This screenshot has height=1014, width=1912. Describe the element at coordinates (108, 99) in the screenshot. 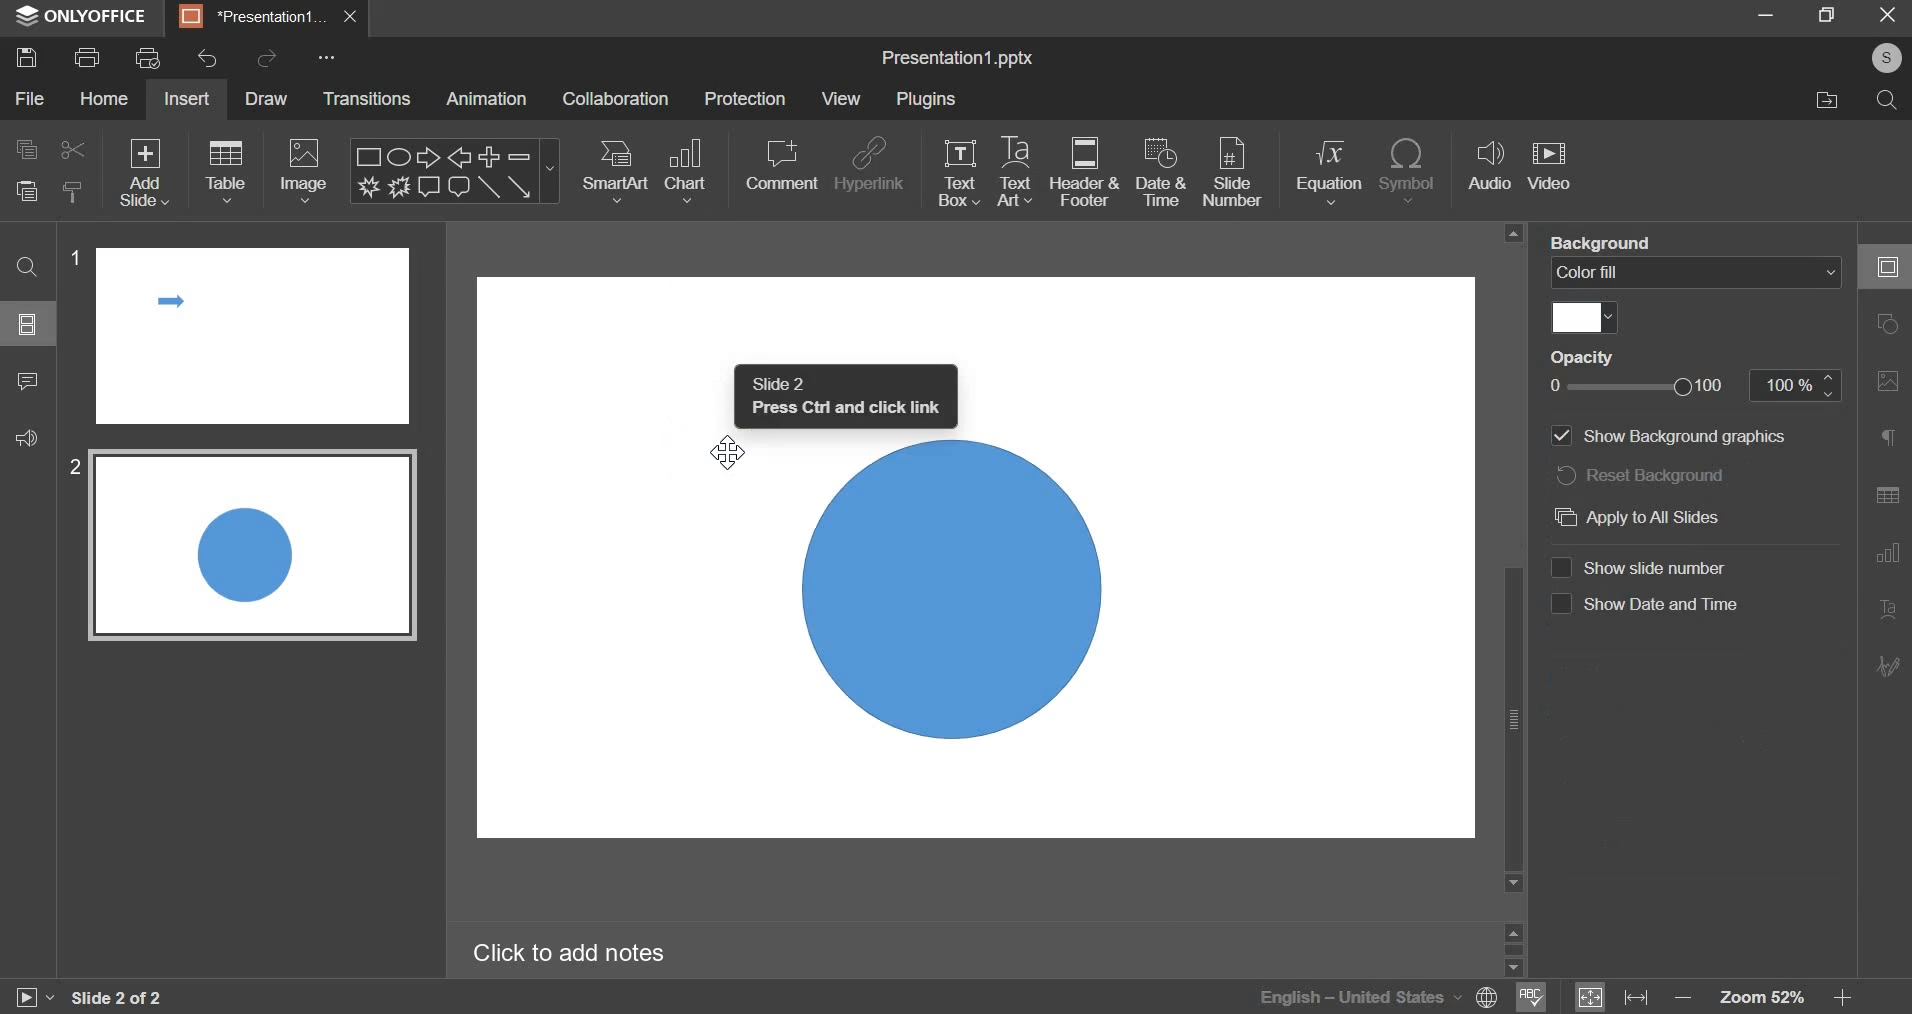

I see `home` at that location.